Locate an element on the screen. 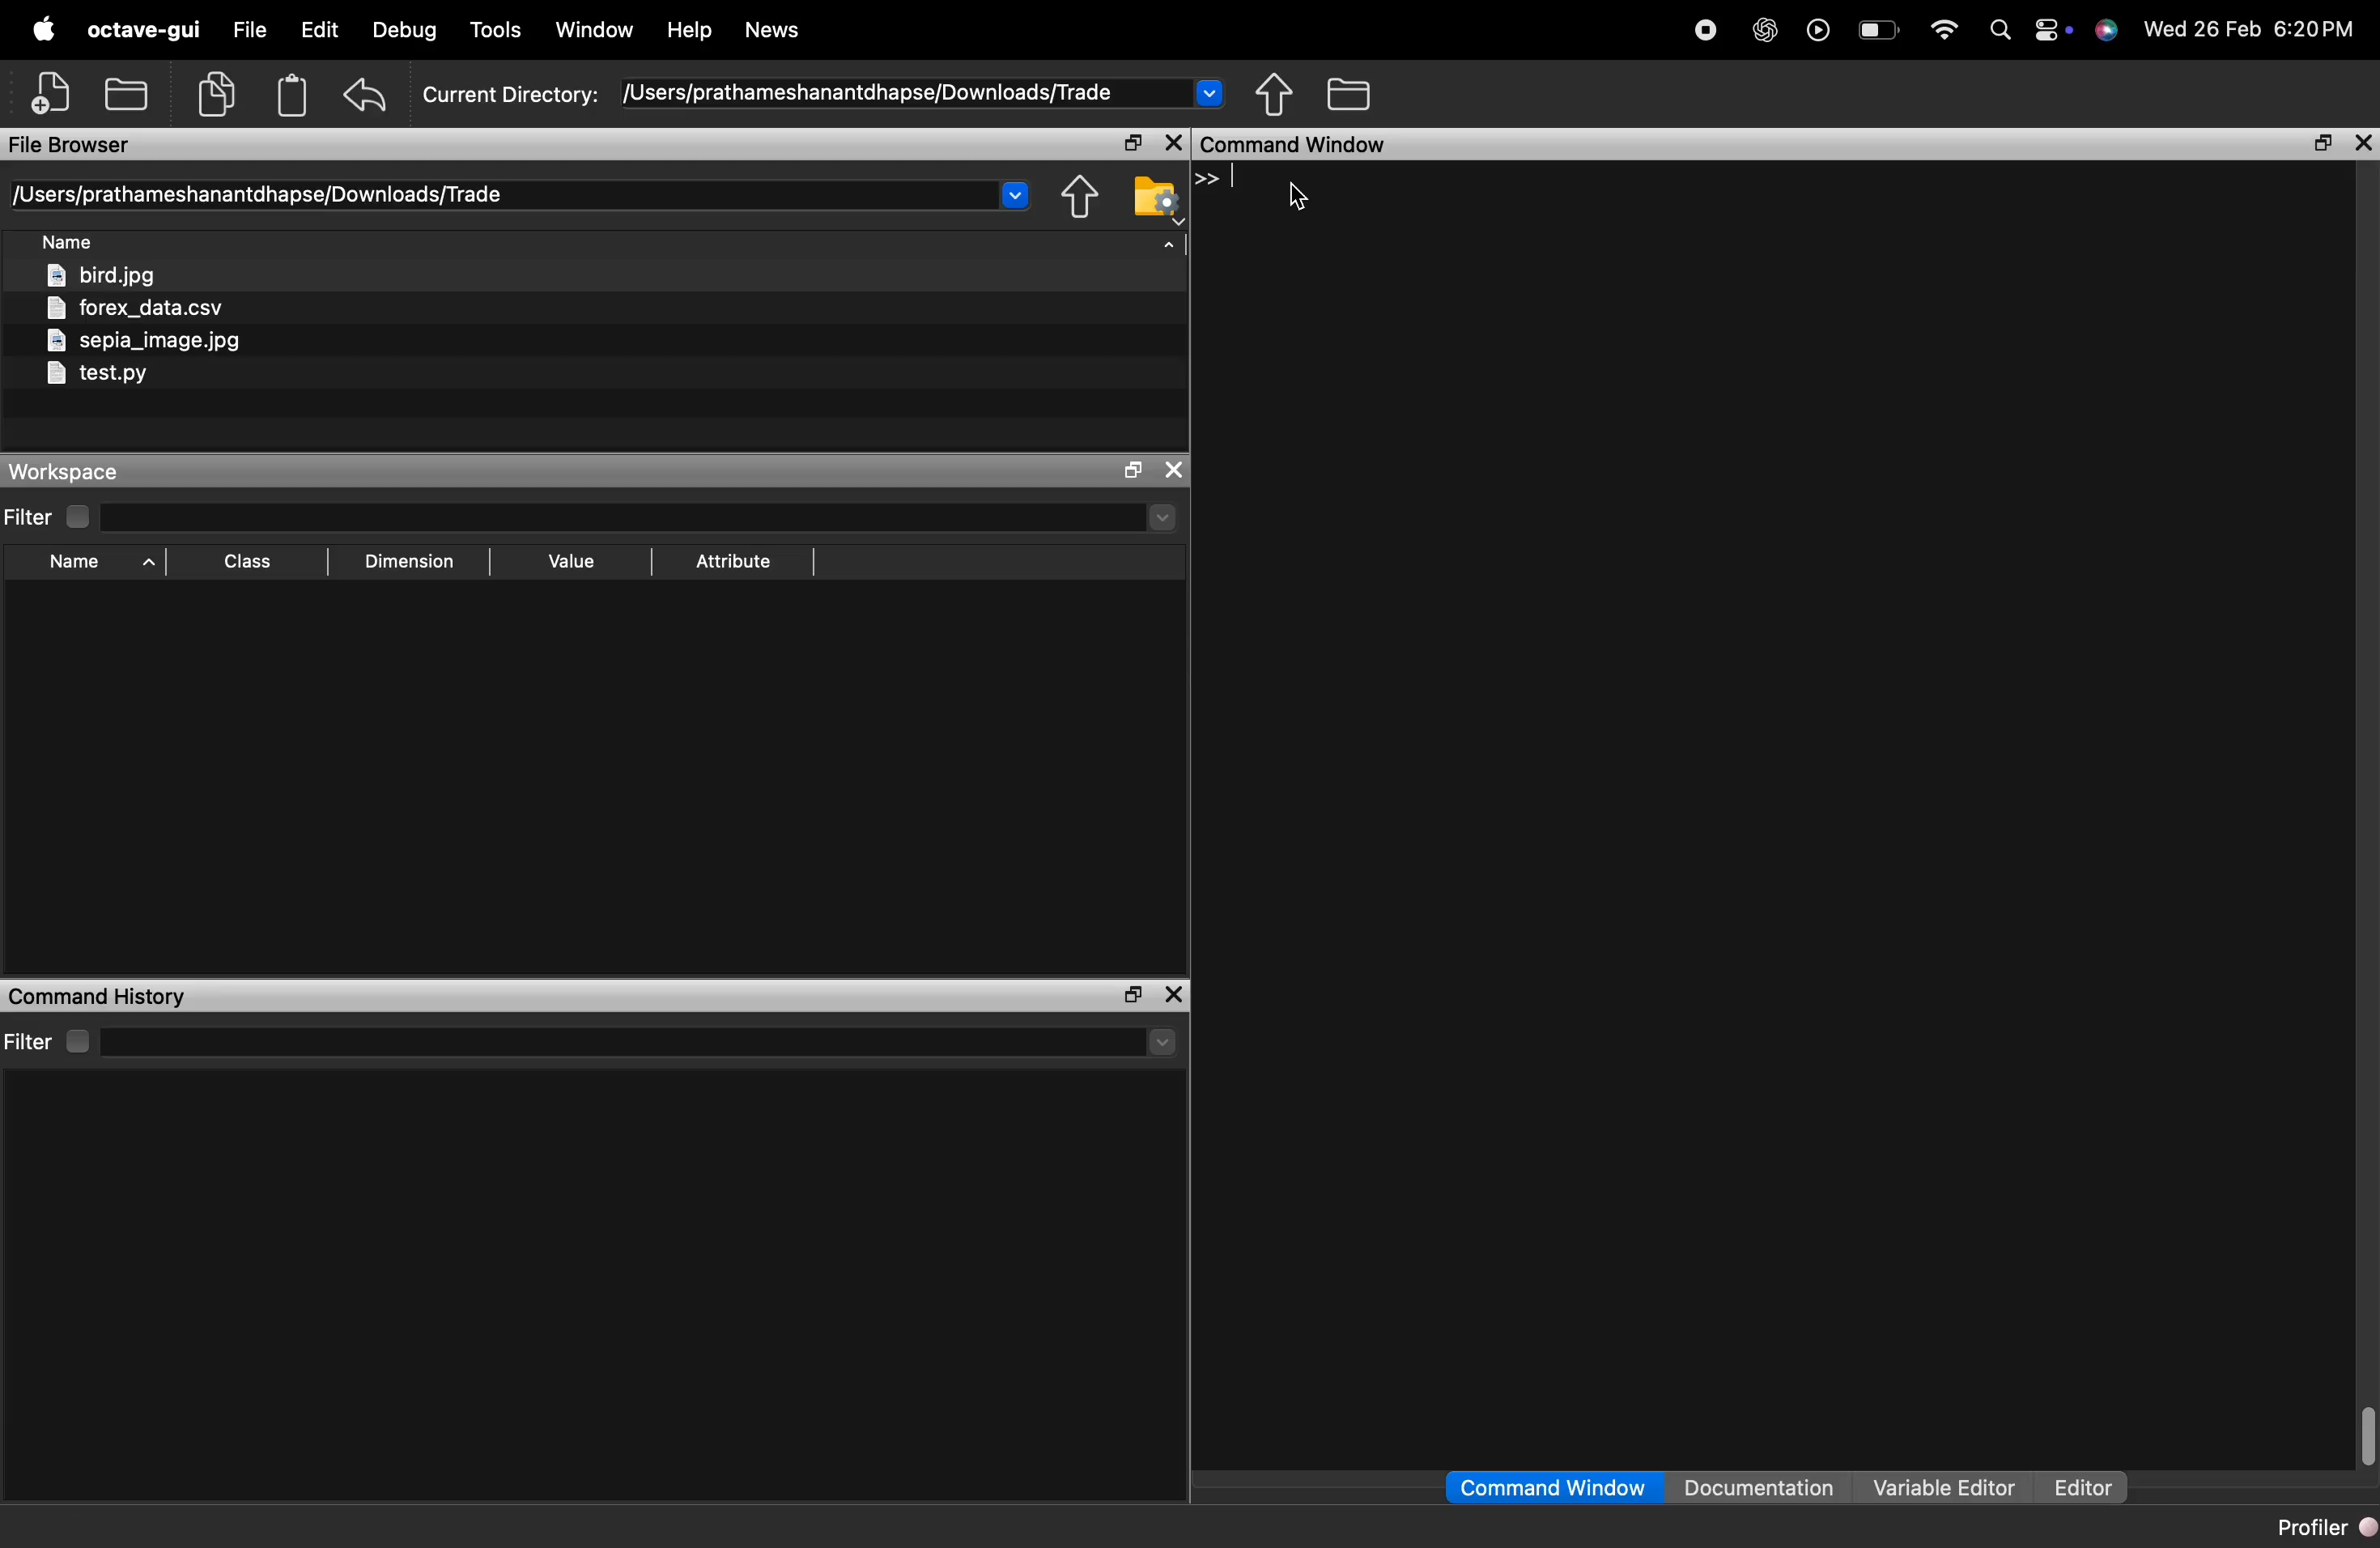  close is located at coordinates (1173, 144).